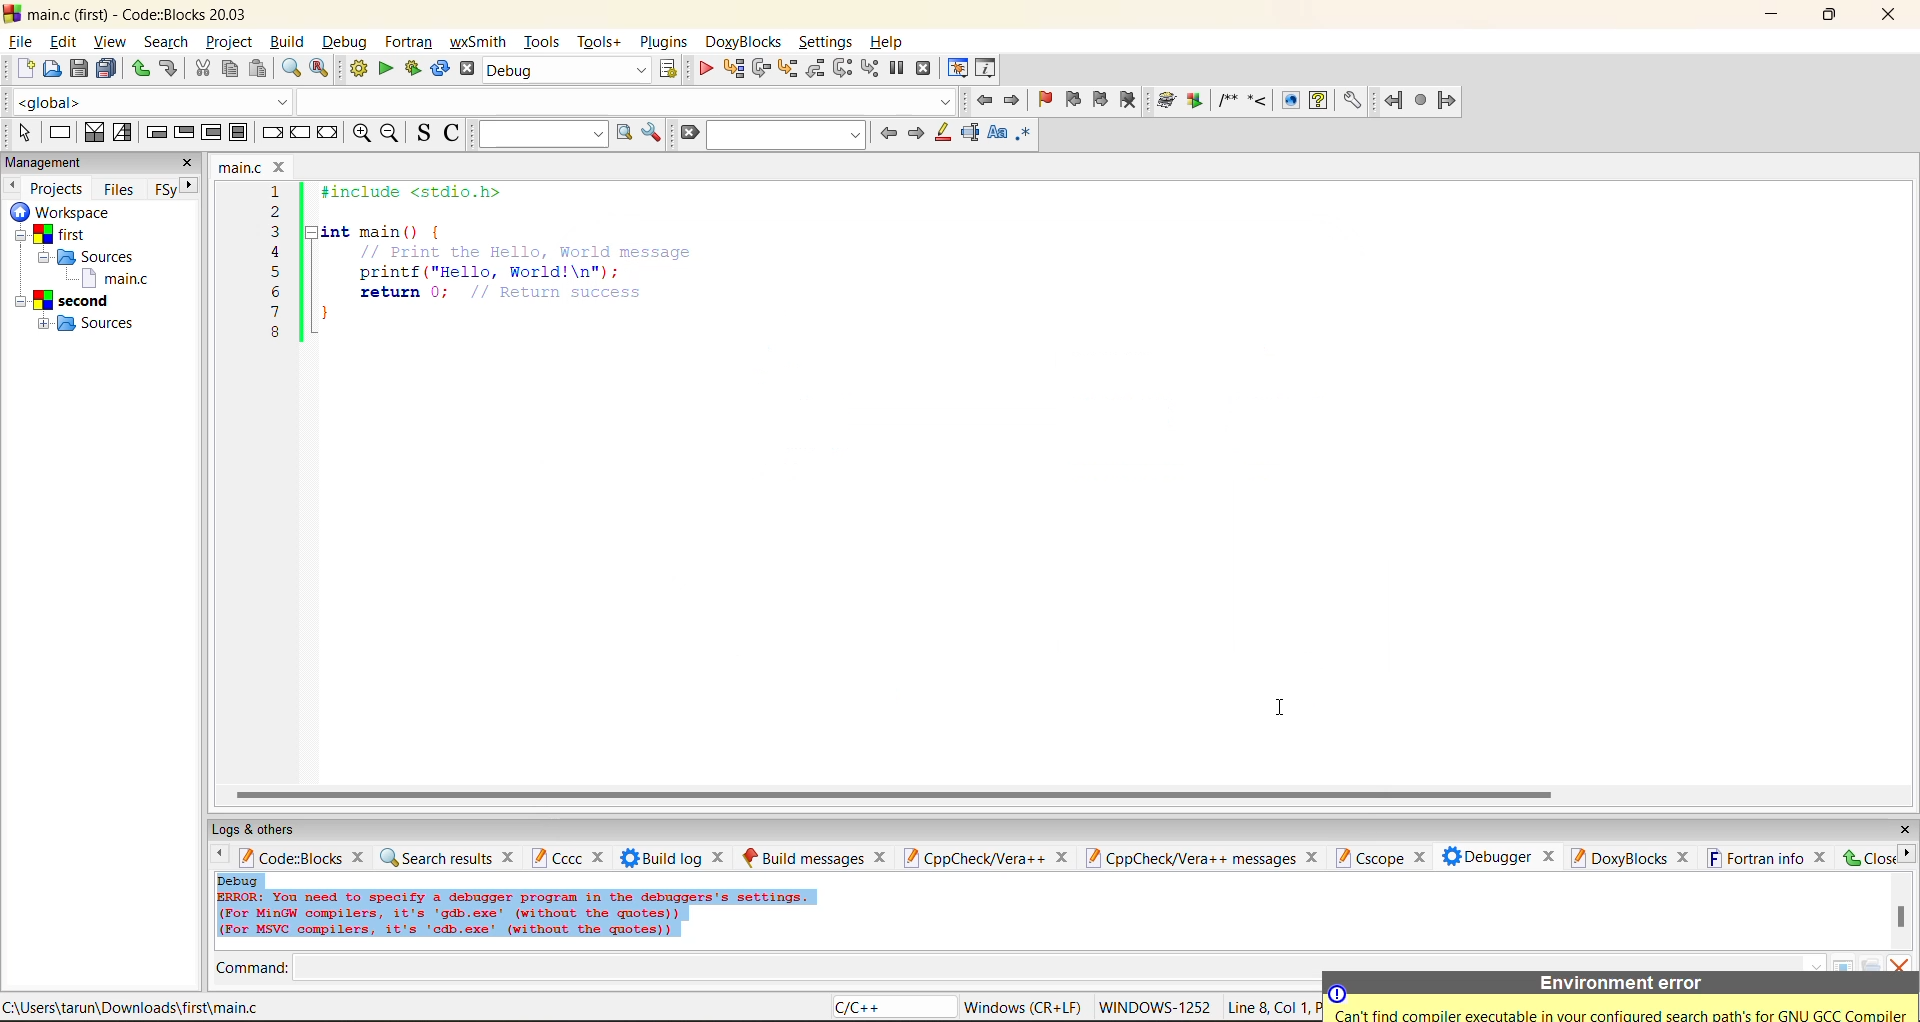  What do you see at coordinates (869, 69) in the screenshot?
I see `step into instruction` at bounding box center [869, 69].